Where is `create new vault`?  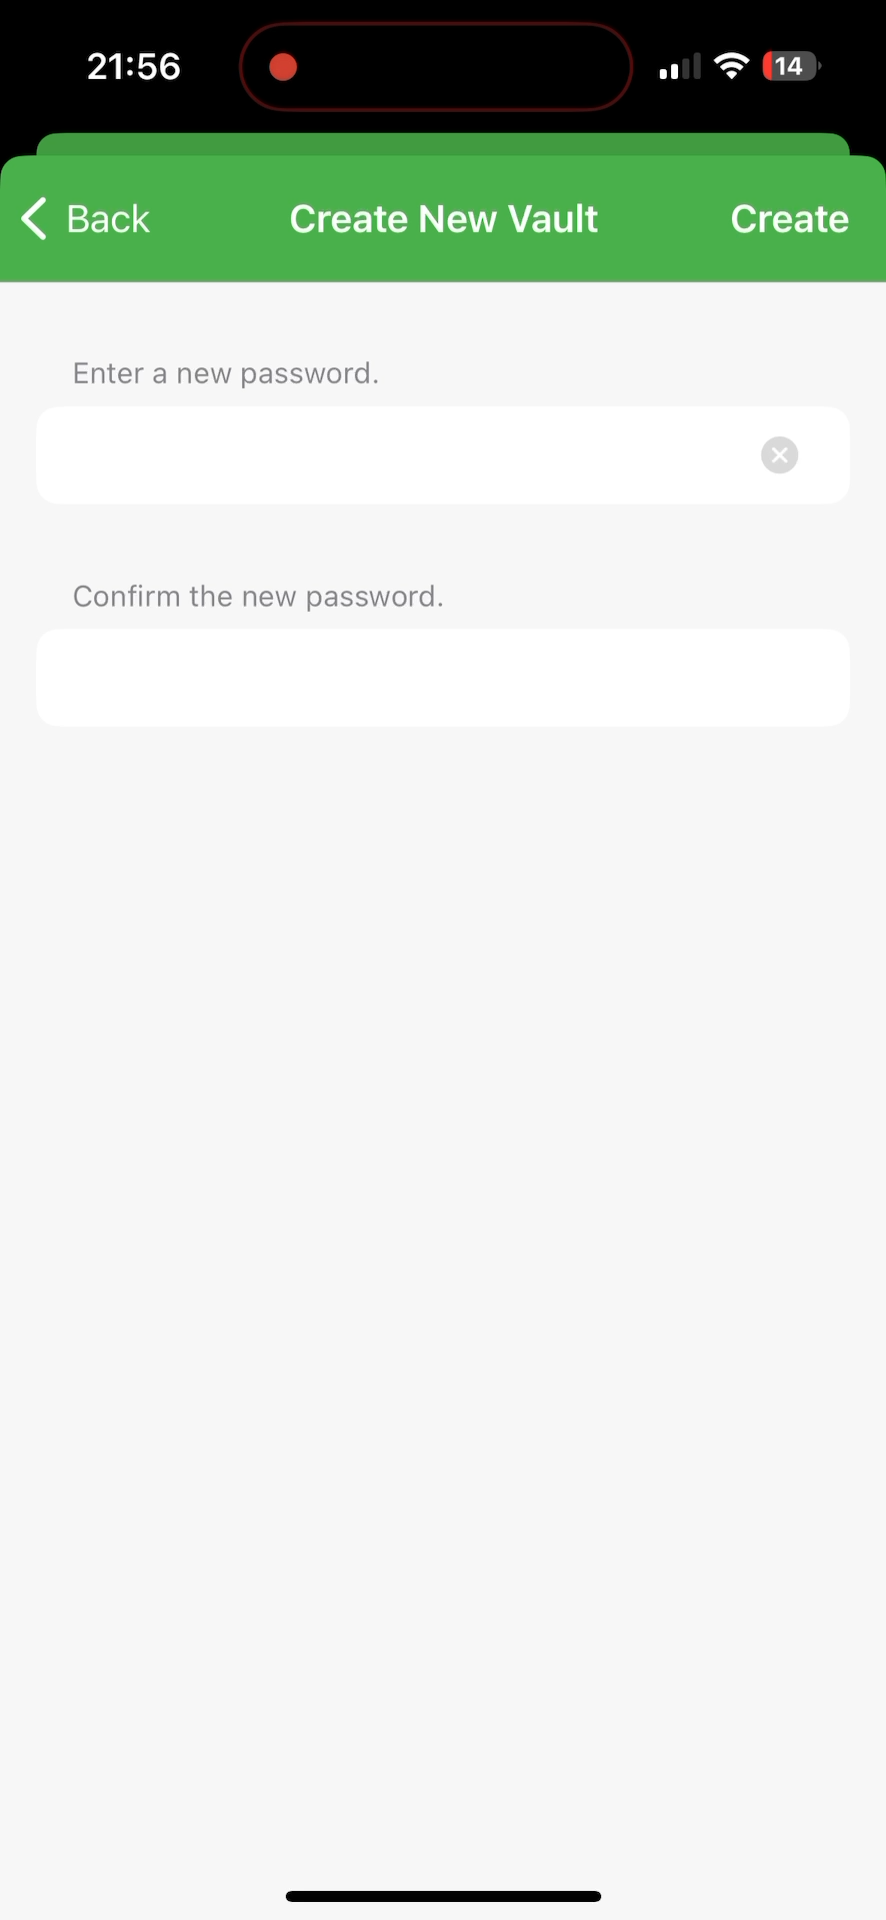 create new vault is located at coordinates (449, 210).